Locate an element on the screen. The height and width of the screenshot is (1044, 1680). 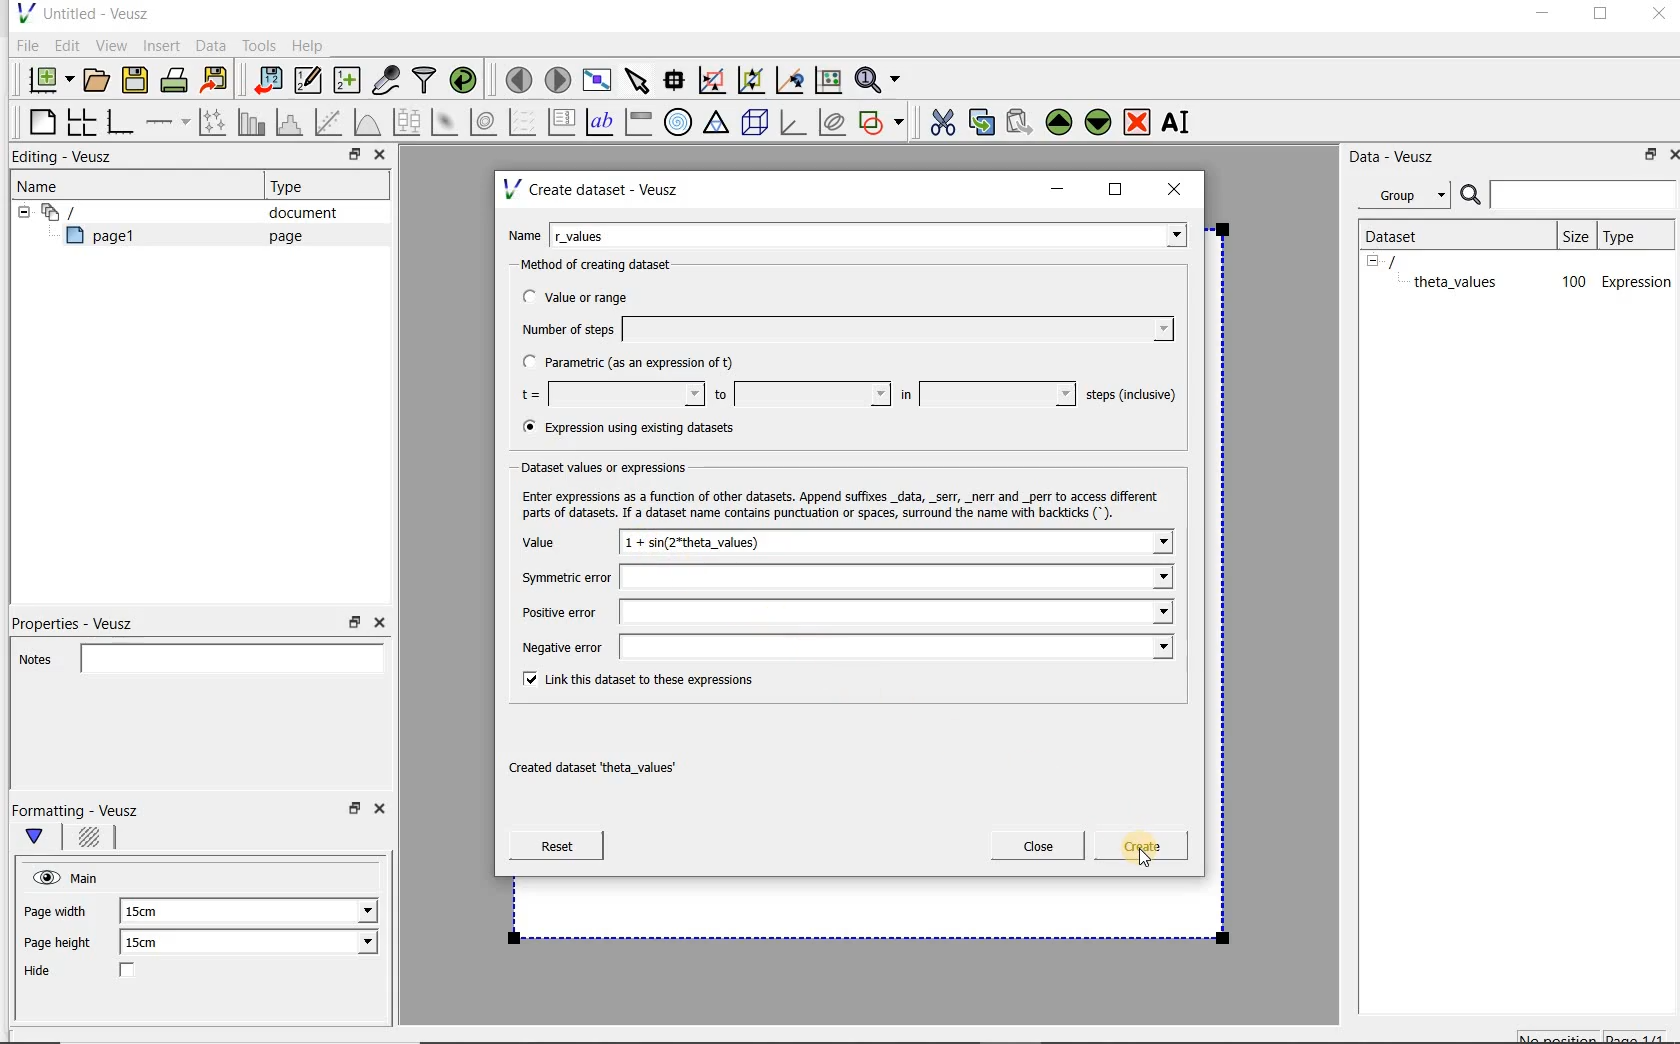
blank page is located at coordinates (39, 119).